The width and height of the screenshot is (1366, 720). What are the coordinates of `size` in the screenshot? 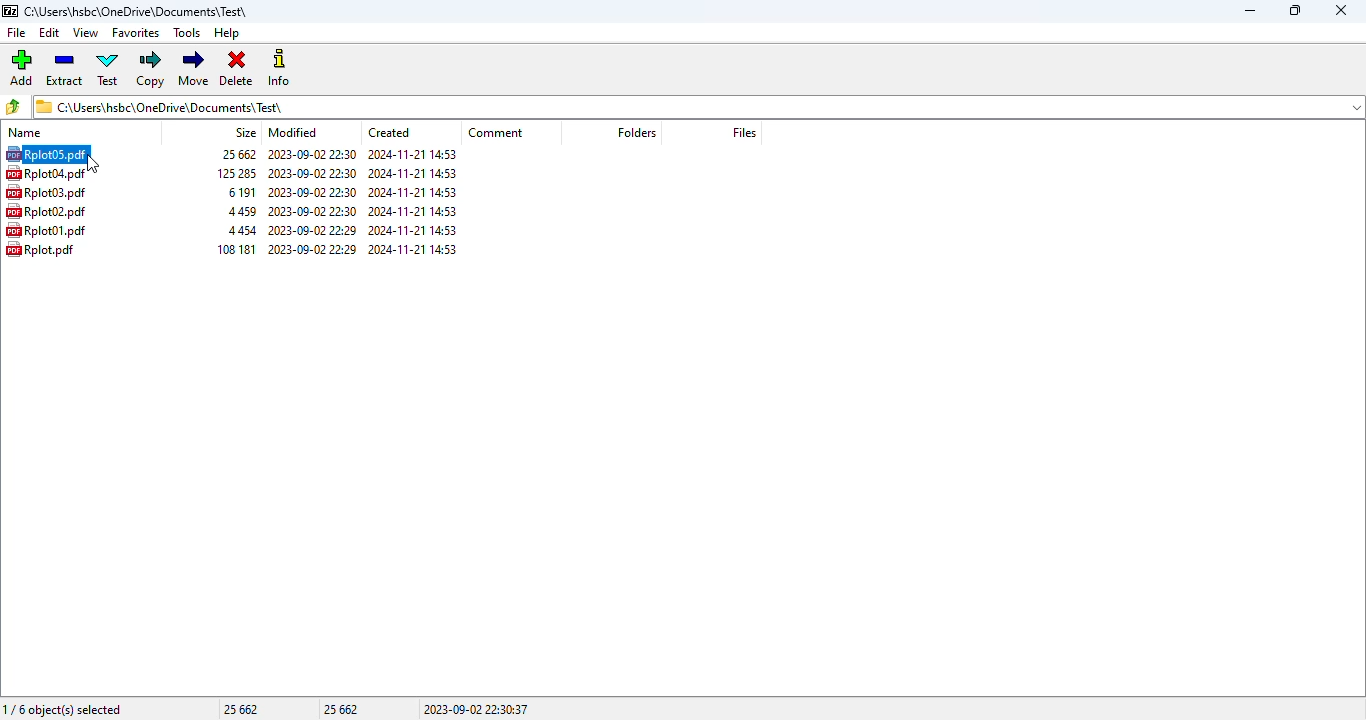 It's located at (238, 173).